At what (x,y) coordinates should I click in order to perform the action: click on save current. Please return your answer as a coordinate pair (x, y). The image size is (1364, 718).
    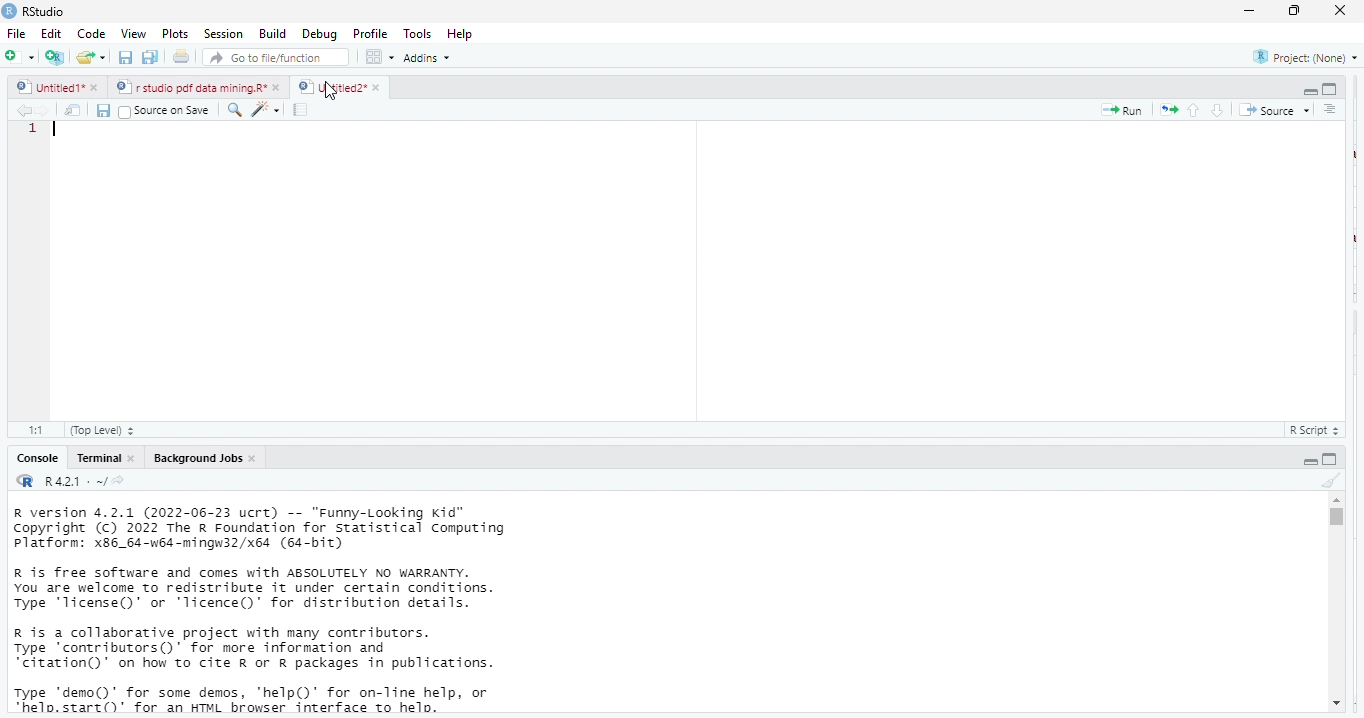
    Looking at the image, I should click on (104, 109).